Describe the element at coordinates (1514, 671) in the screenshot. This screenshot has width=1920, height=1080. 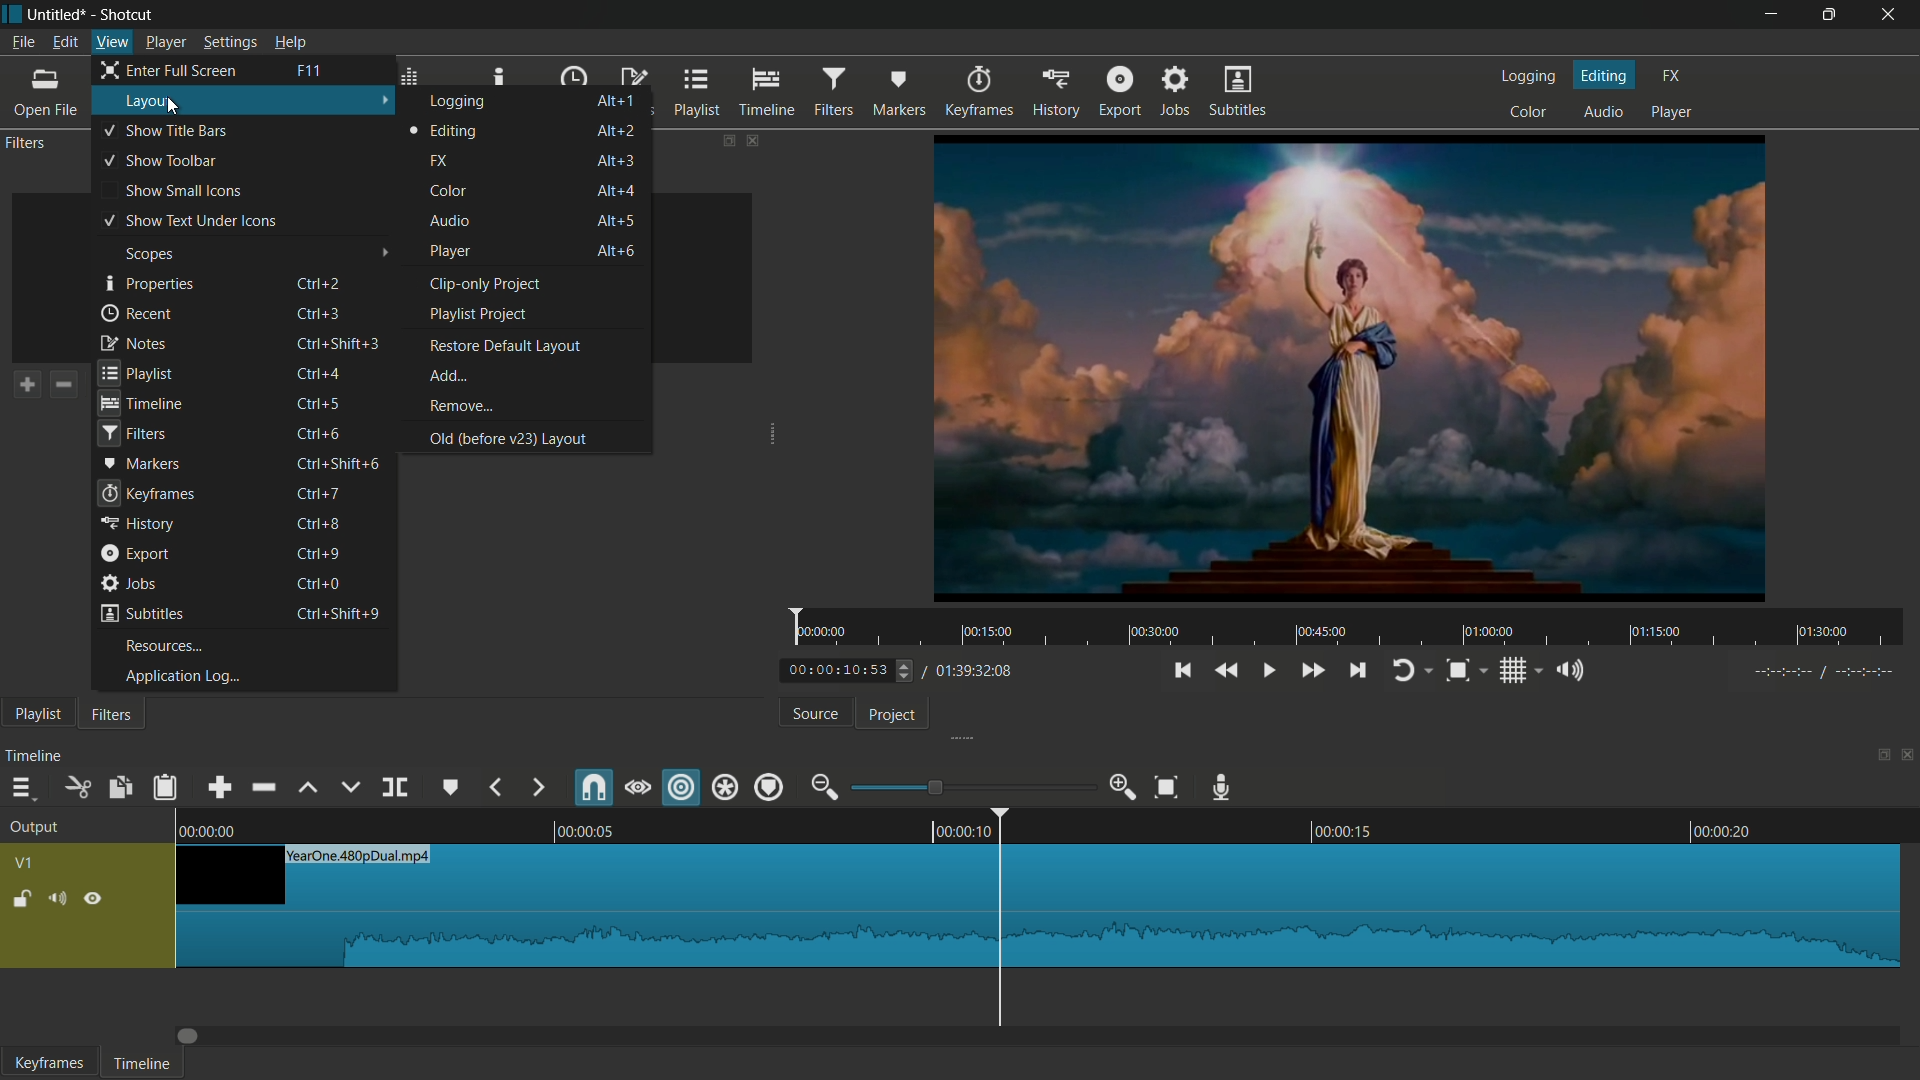
I see `toggle grid` at that location.